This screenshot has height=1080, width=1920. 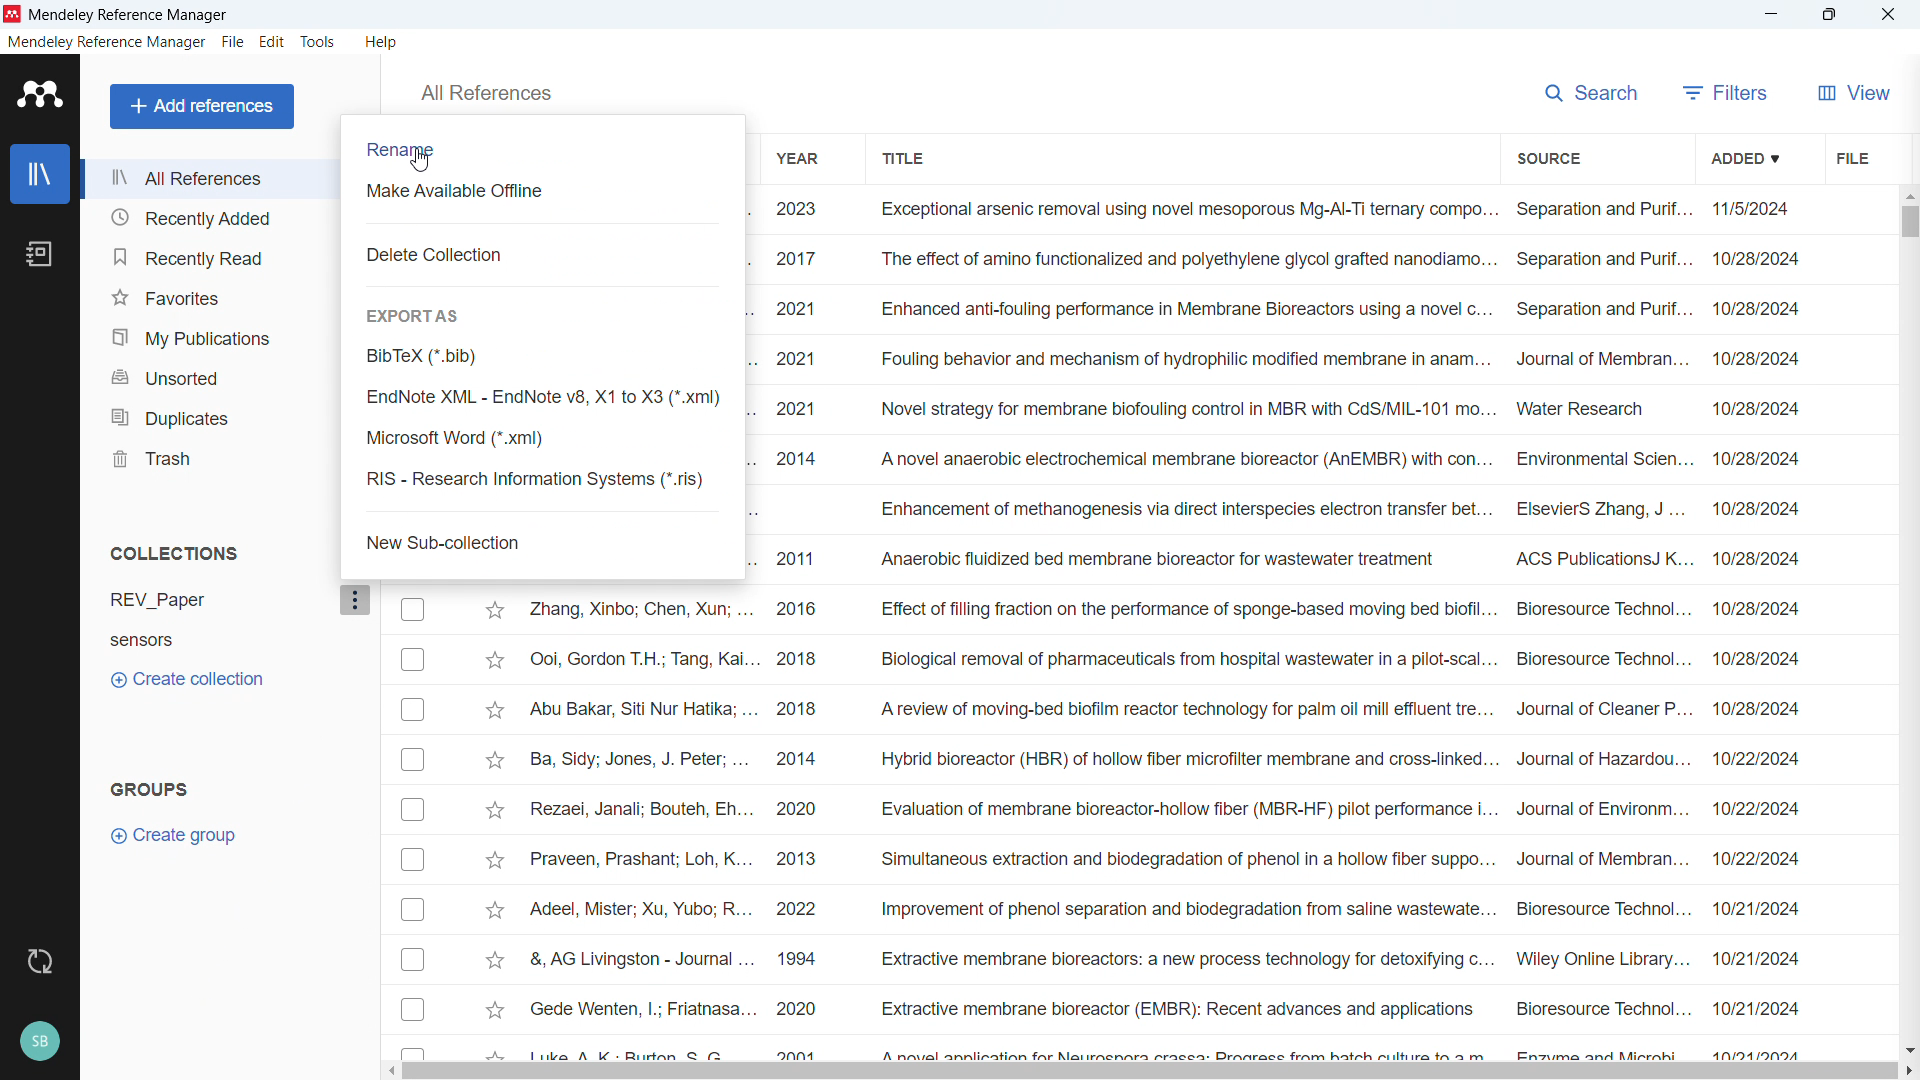 I want to click on filters, so click(x=1726, y=90).